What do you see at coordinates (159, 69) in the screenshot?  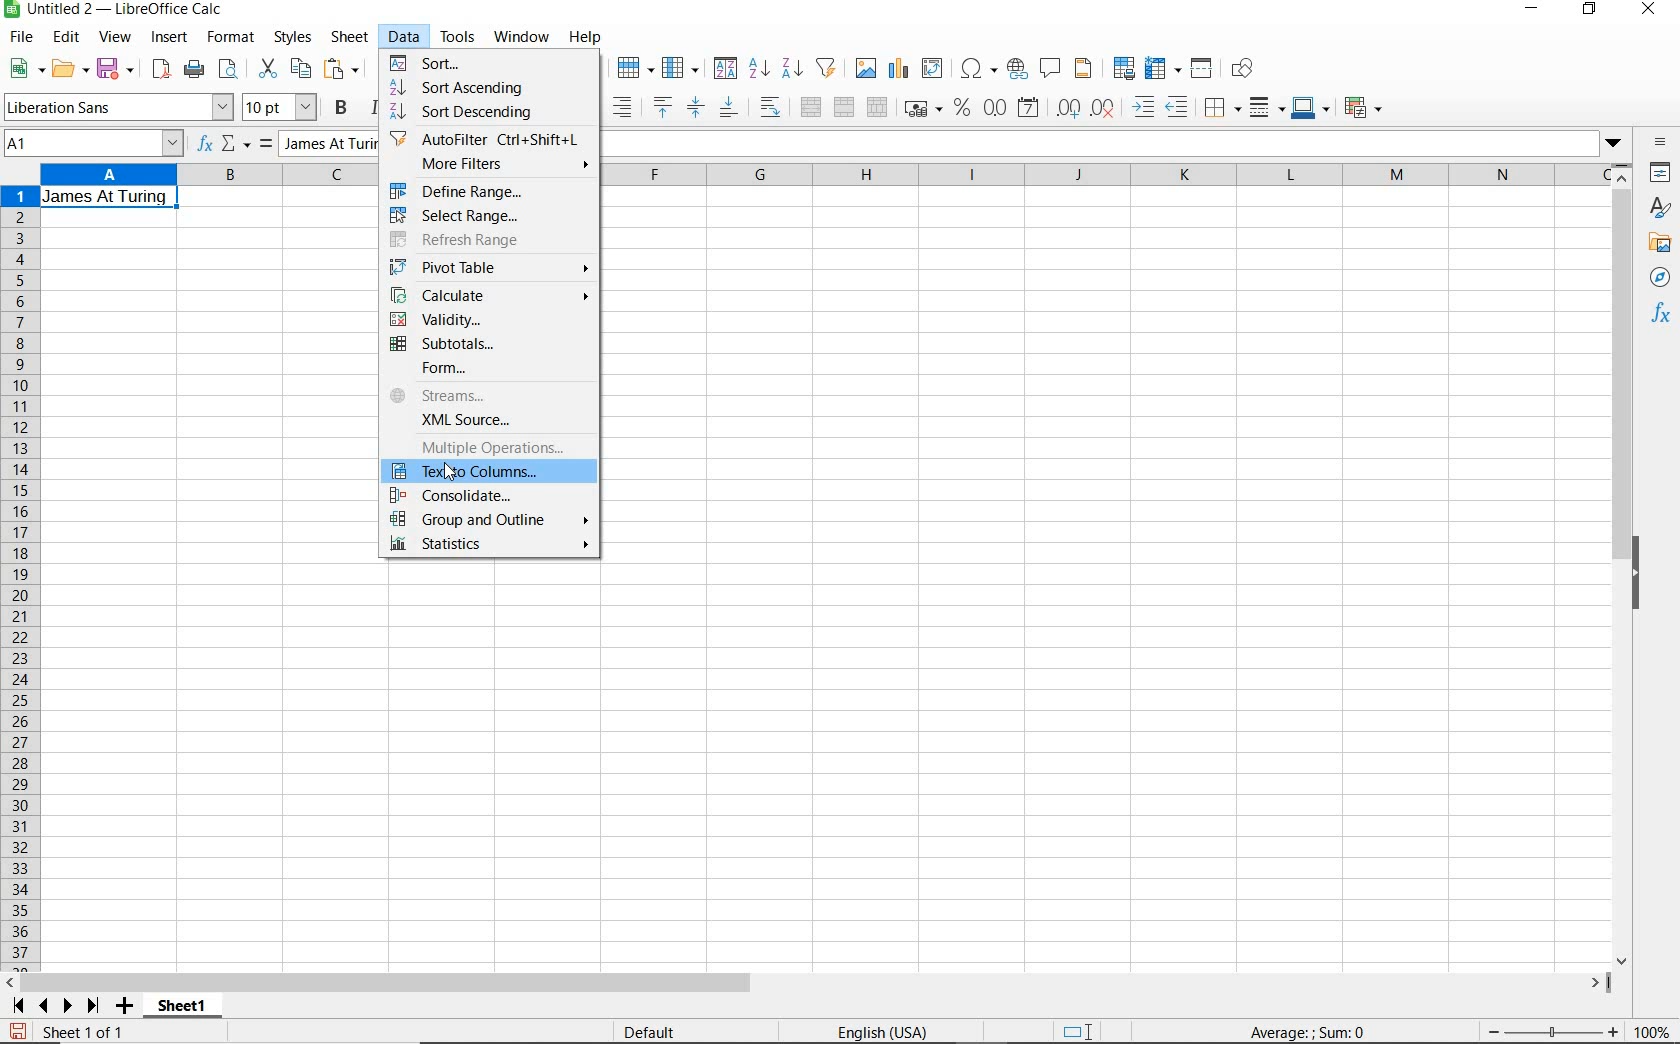 I see `export as pdf` at bounding box center [159, 69].